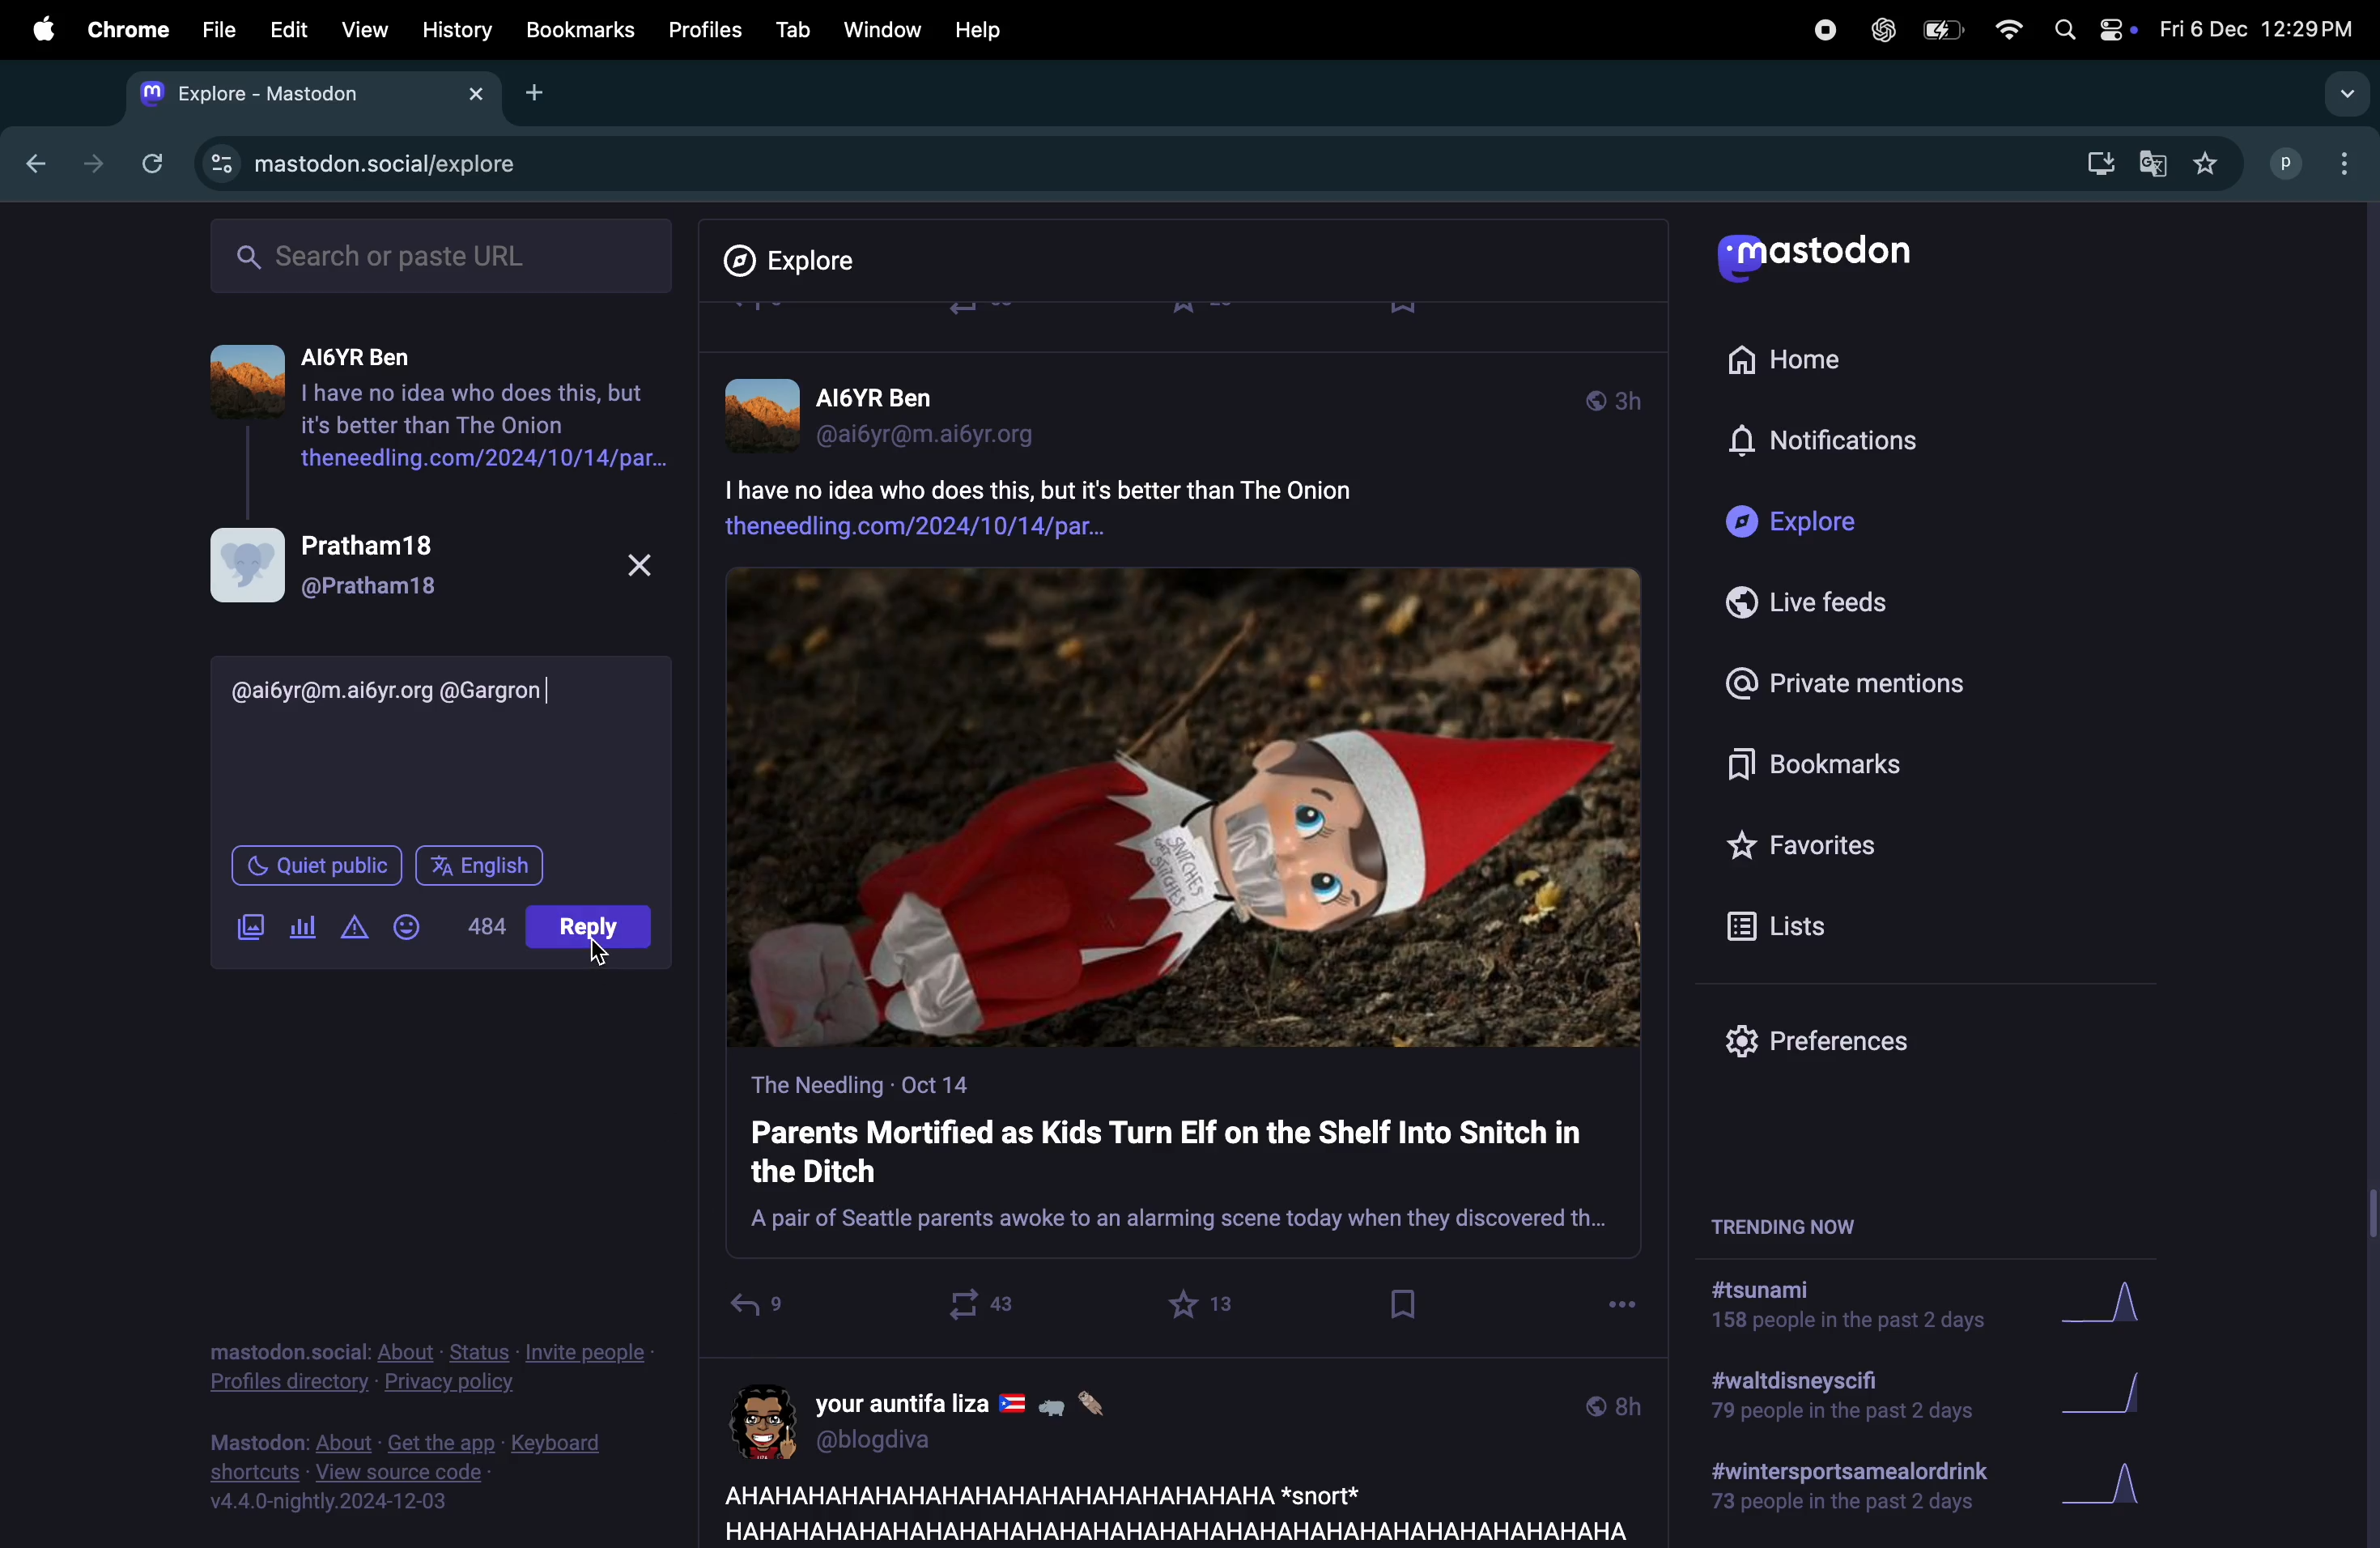  Describe the element at coordinates (35, 28) in the screenshot. I see `apple menu` at that location.